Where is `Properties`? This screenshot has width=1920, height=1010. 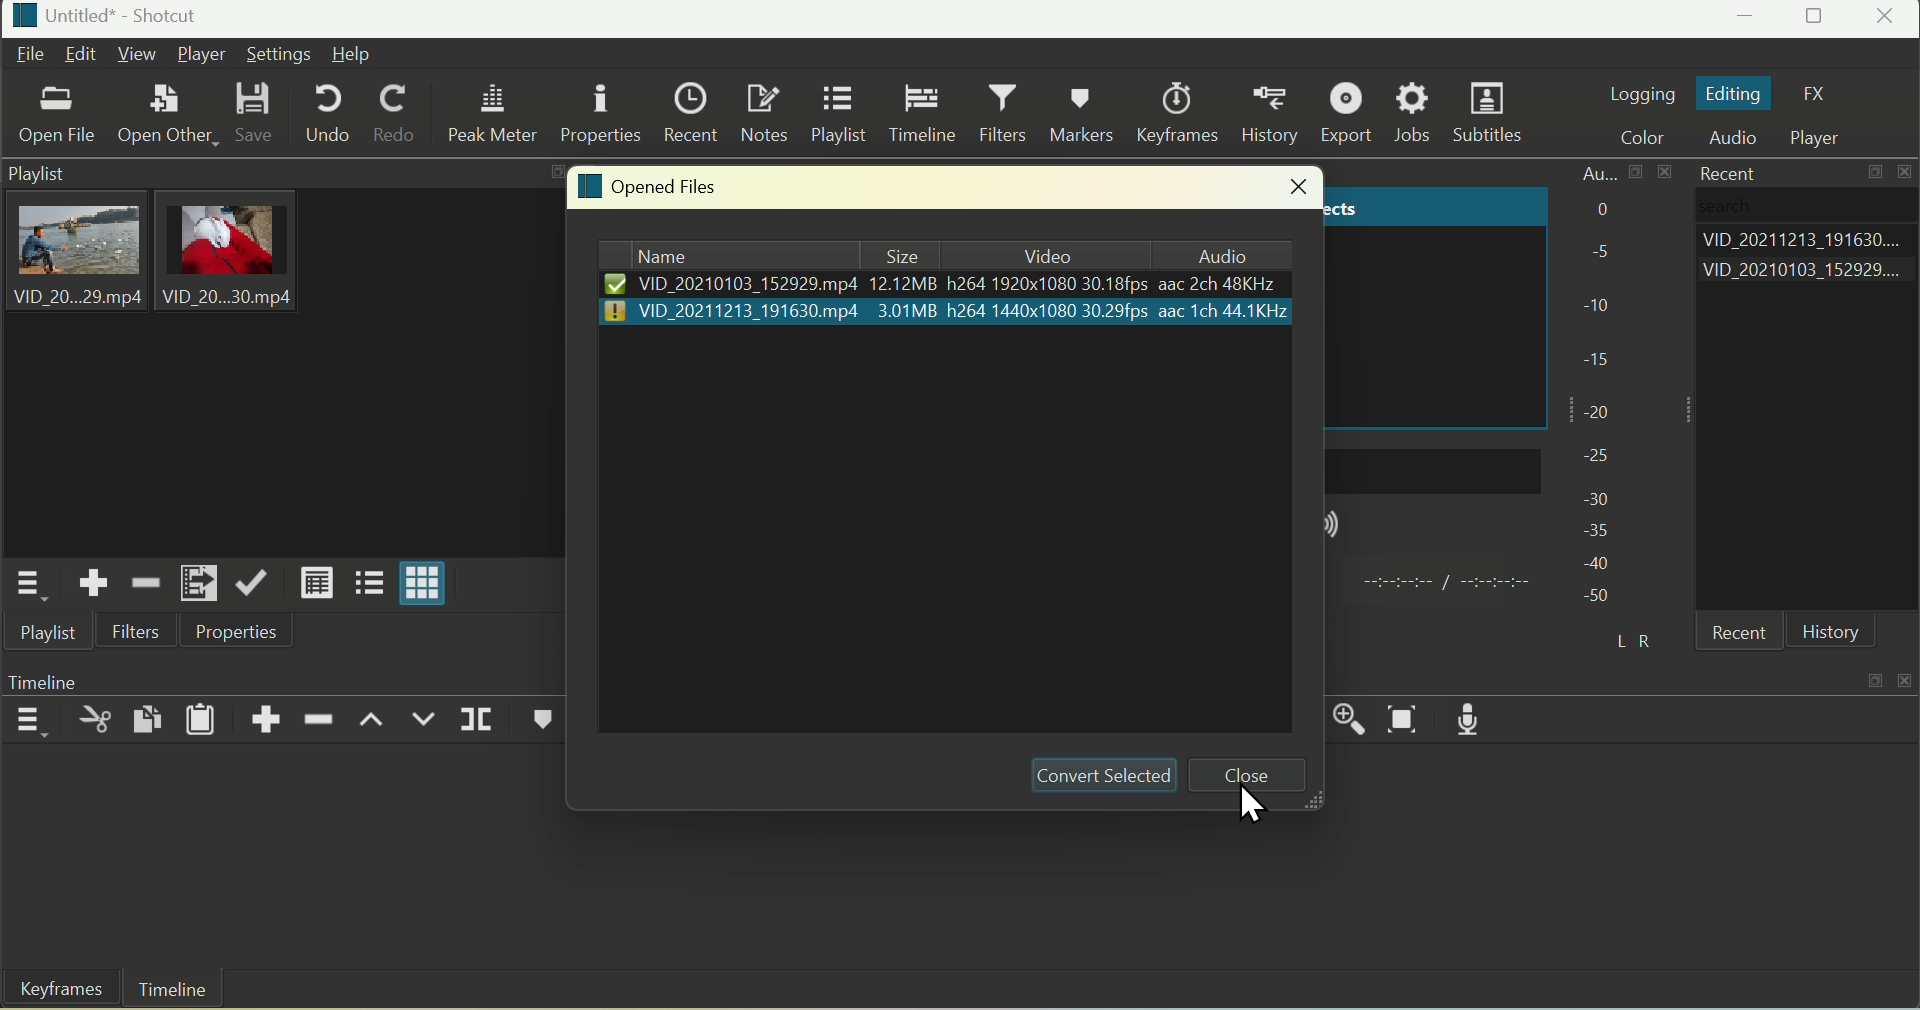
Properties is located at coordinates (234, 632).